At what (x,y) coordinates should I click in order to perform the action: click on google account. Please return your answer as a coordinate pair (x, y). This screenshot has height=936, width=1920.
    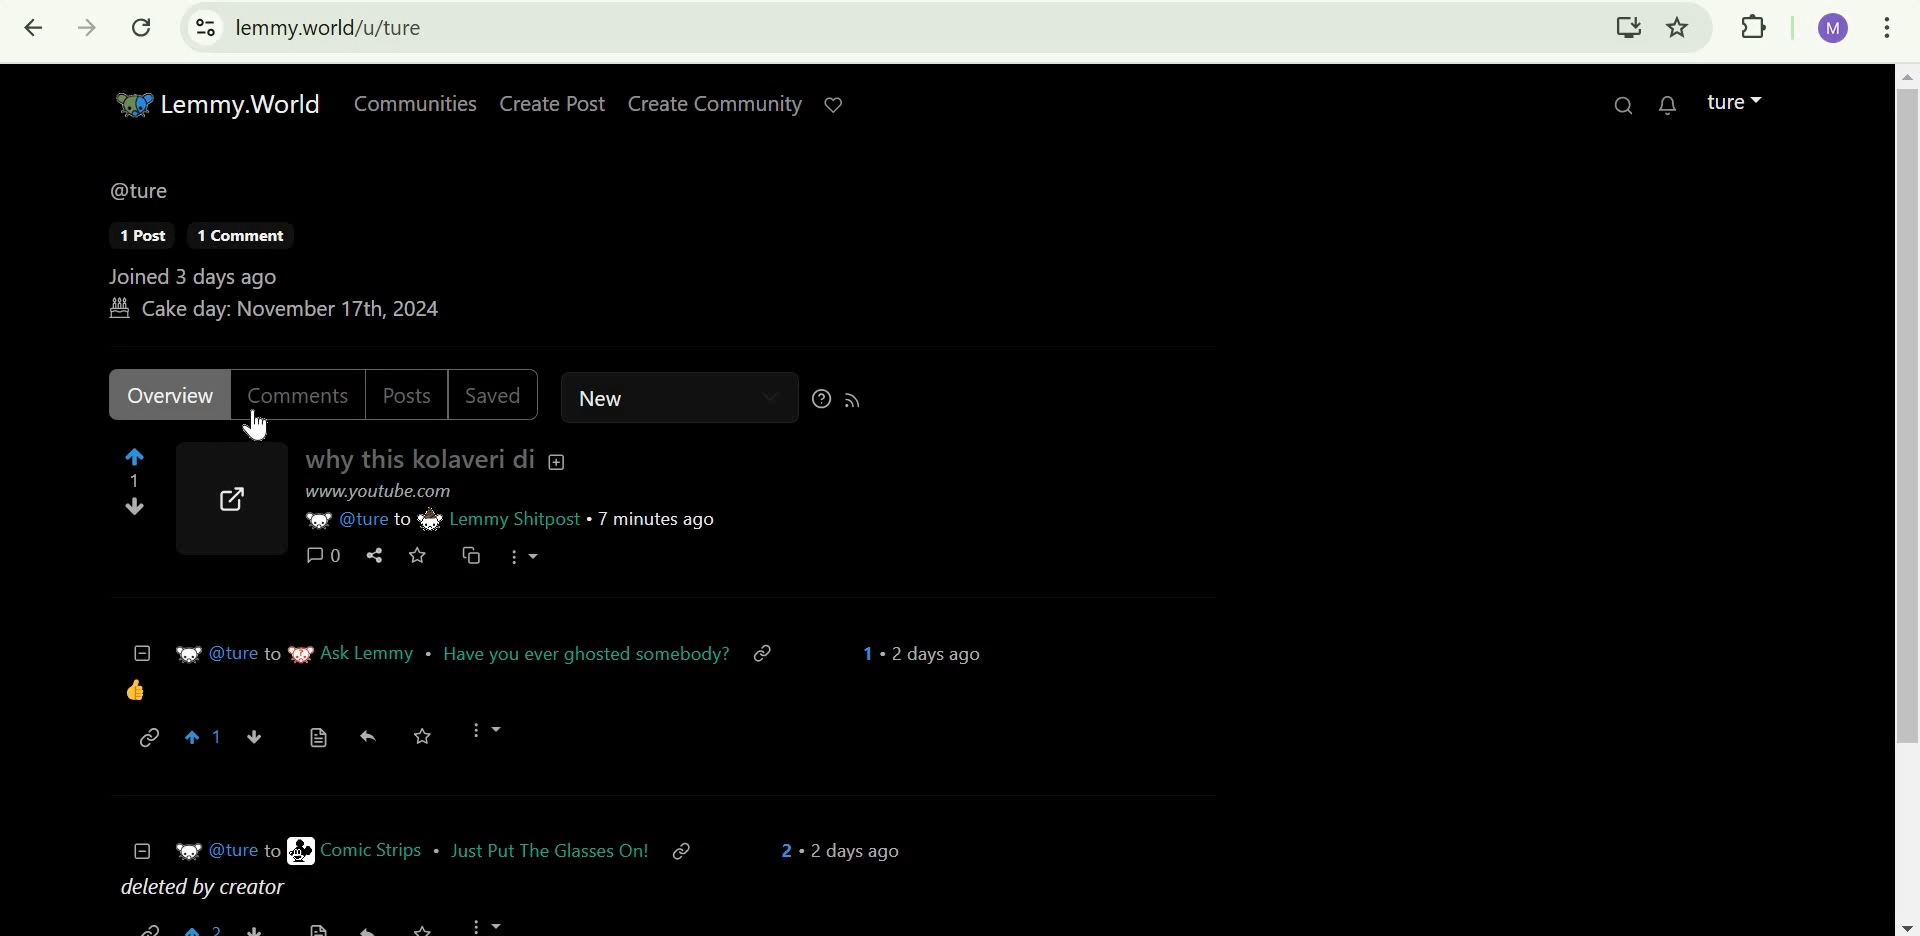
    Looking at the image, I should click on (1835, 29).